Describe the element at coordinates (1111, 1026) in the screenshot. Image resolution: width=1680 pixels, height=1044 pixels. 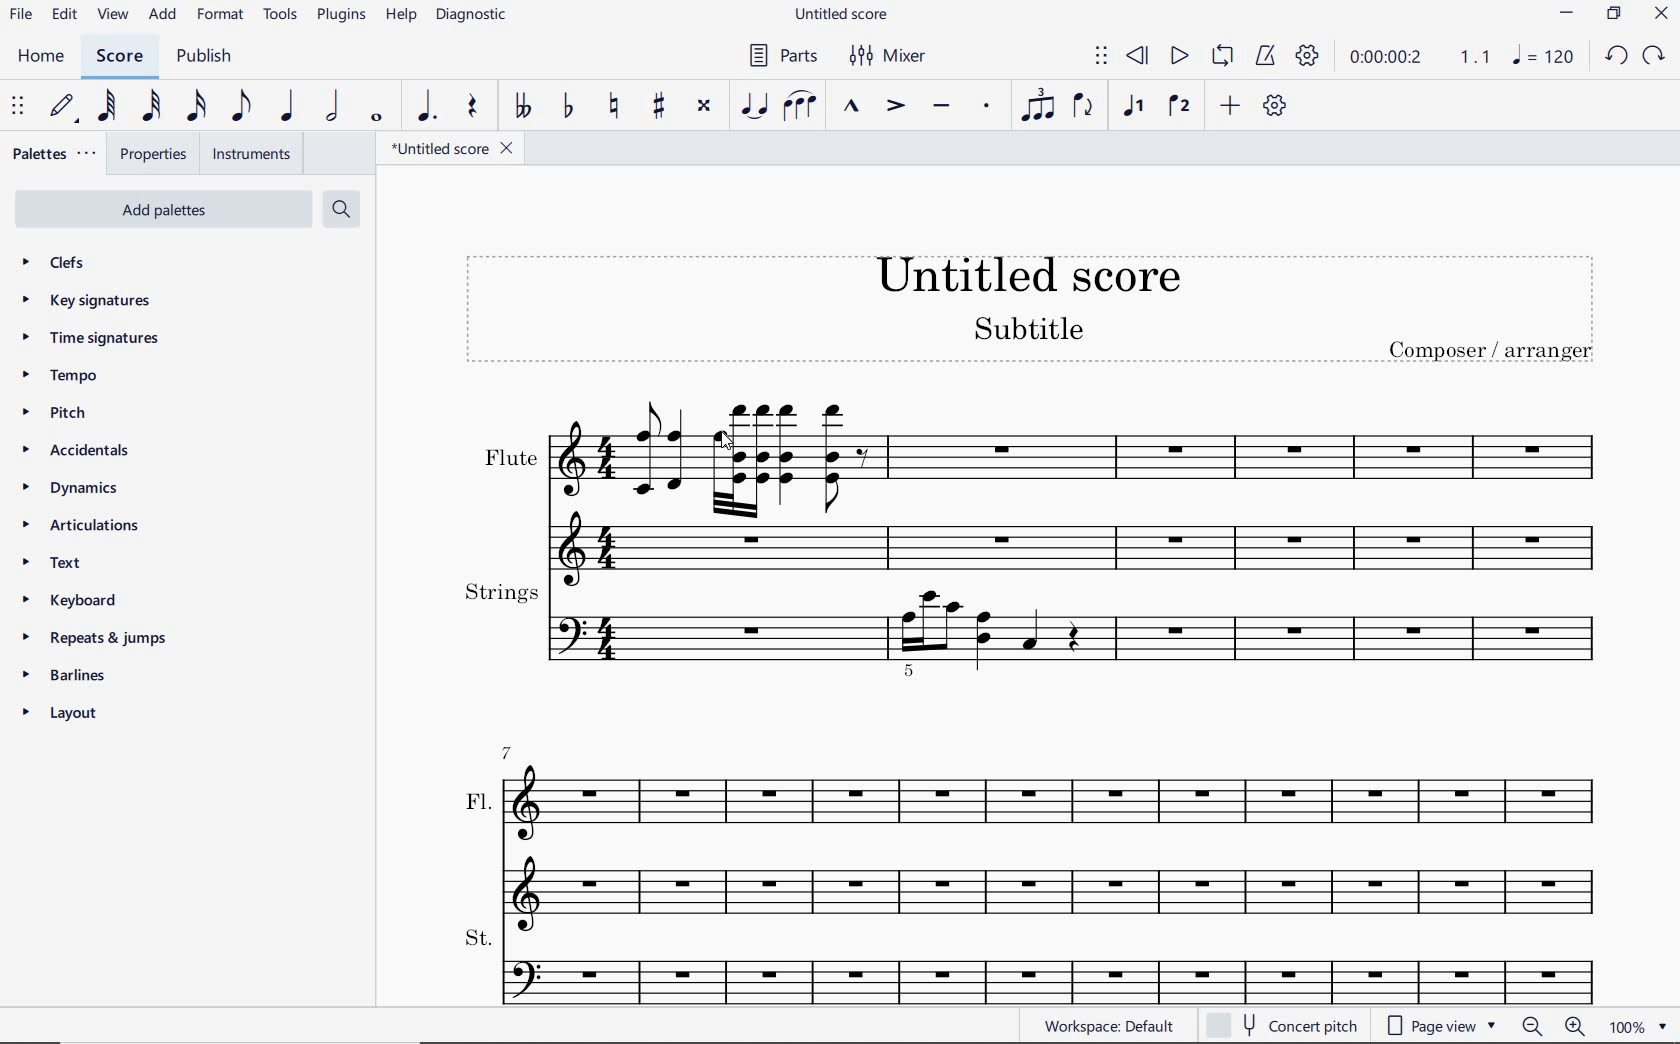
I see `WORKSPACE: DEFAULT` at that location.